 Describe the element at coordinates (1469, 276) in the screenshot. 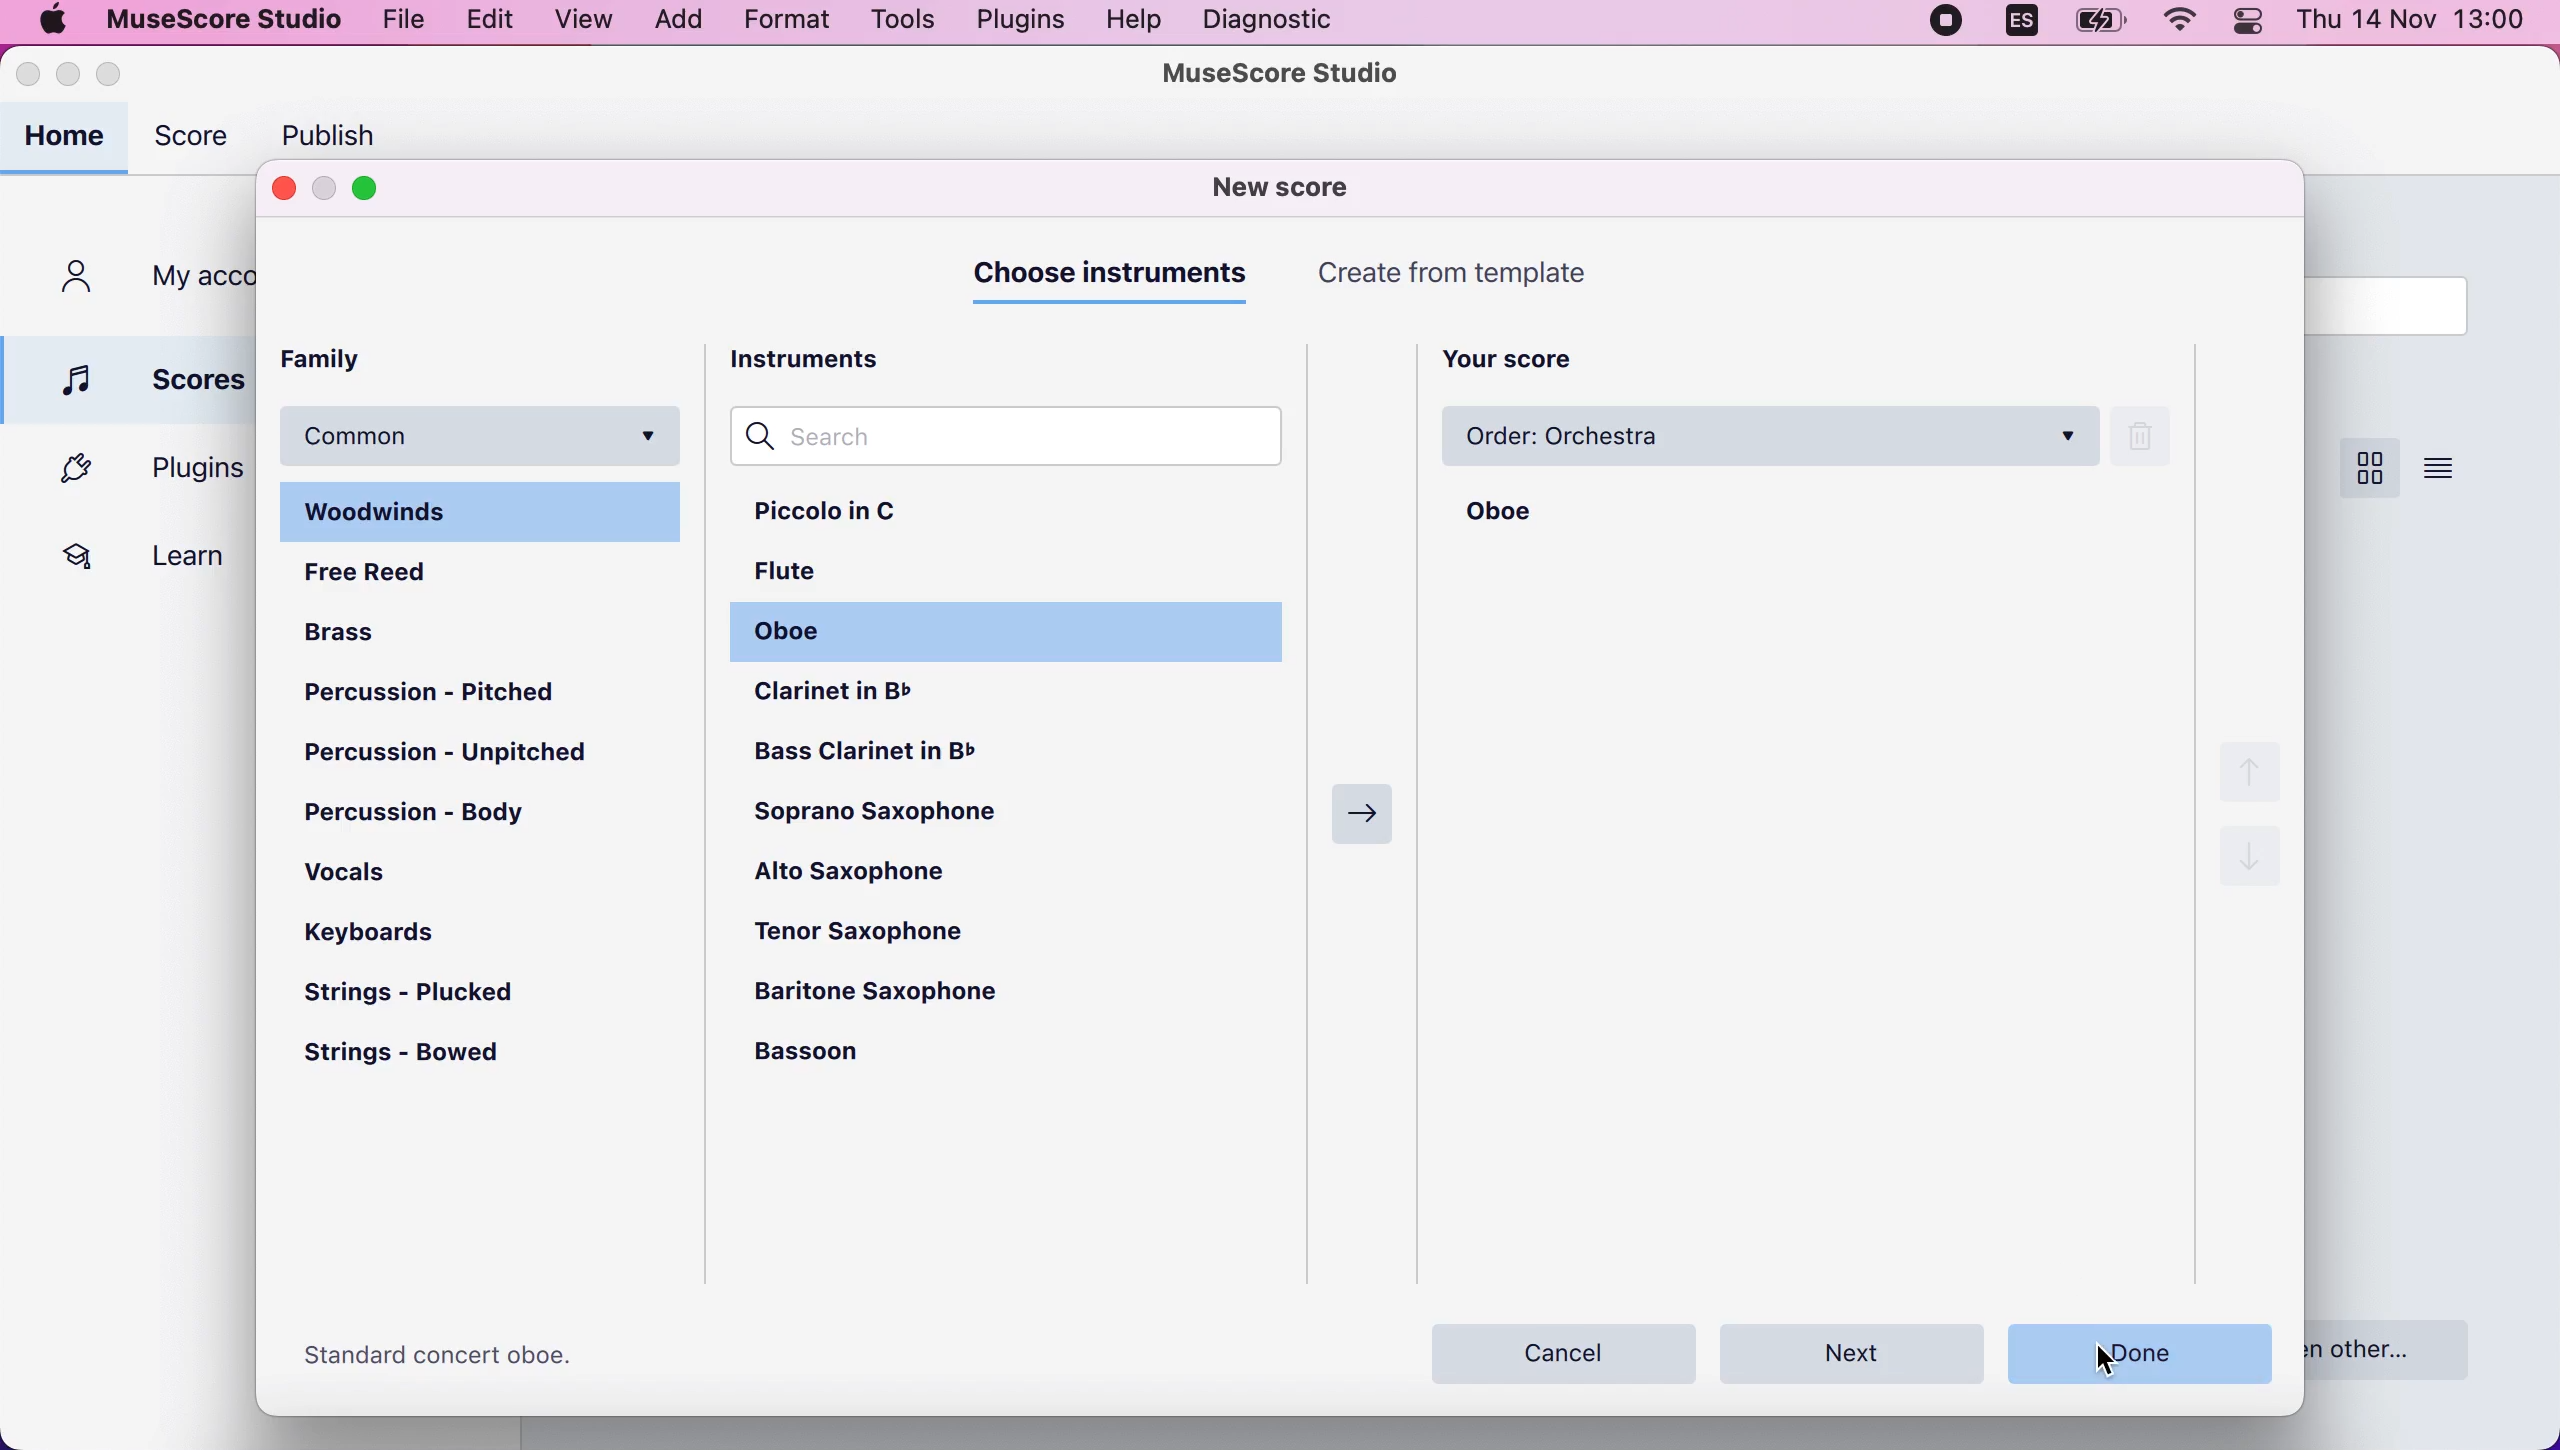

I see `create from template` at that location.